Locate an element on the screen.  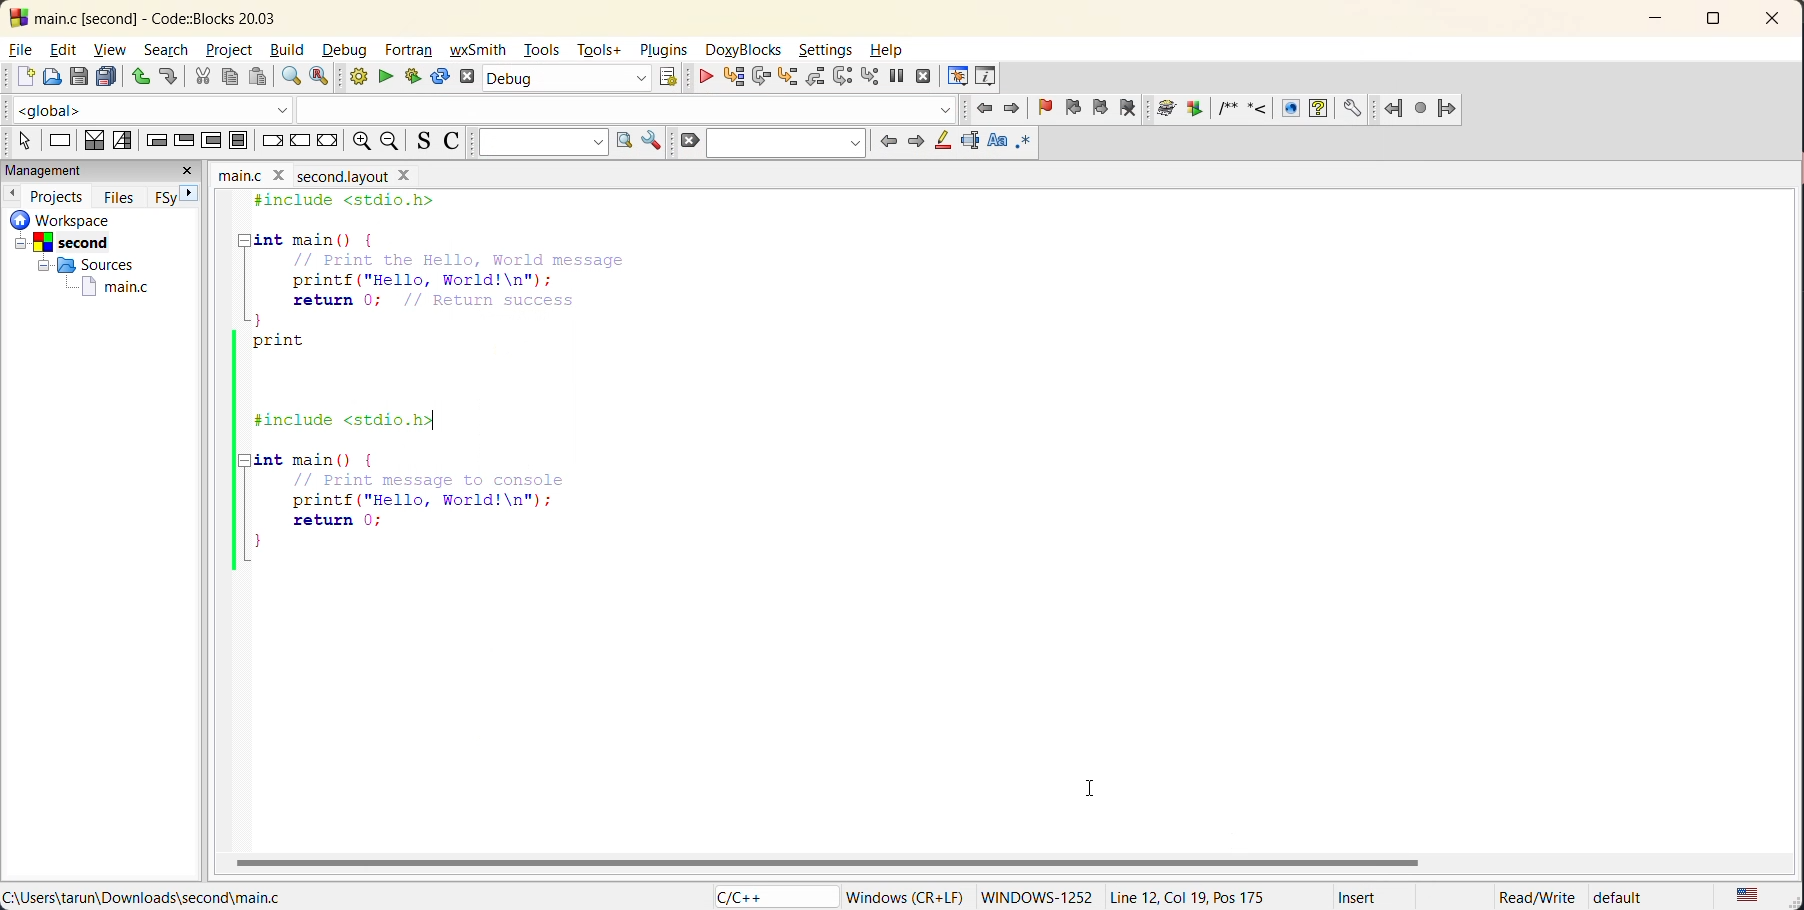
save is located at coordinates (77, 75).